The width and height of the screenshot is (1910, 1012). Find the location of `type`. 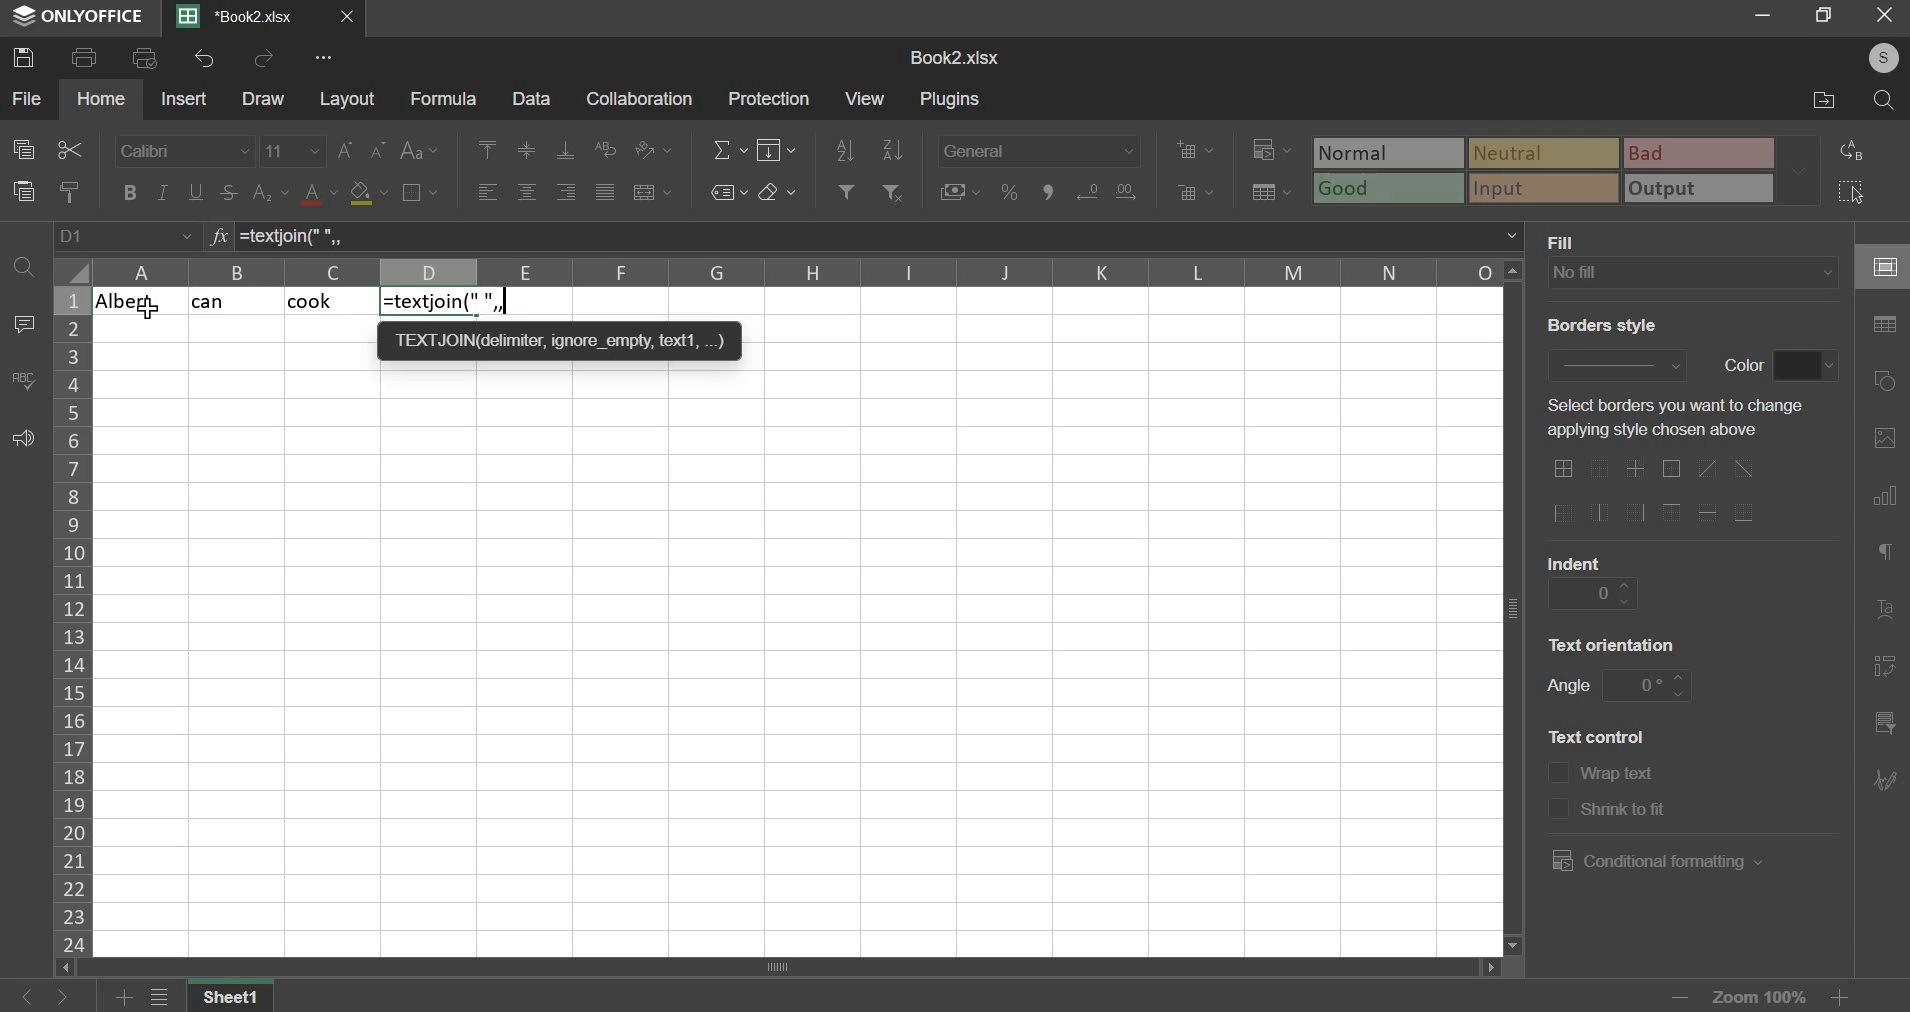

type is located at coordinates (1568, 171).